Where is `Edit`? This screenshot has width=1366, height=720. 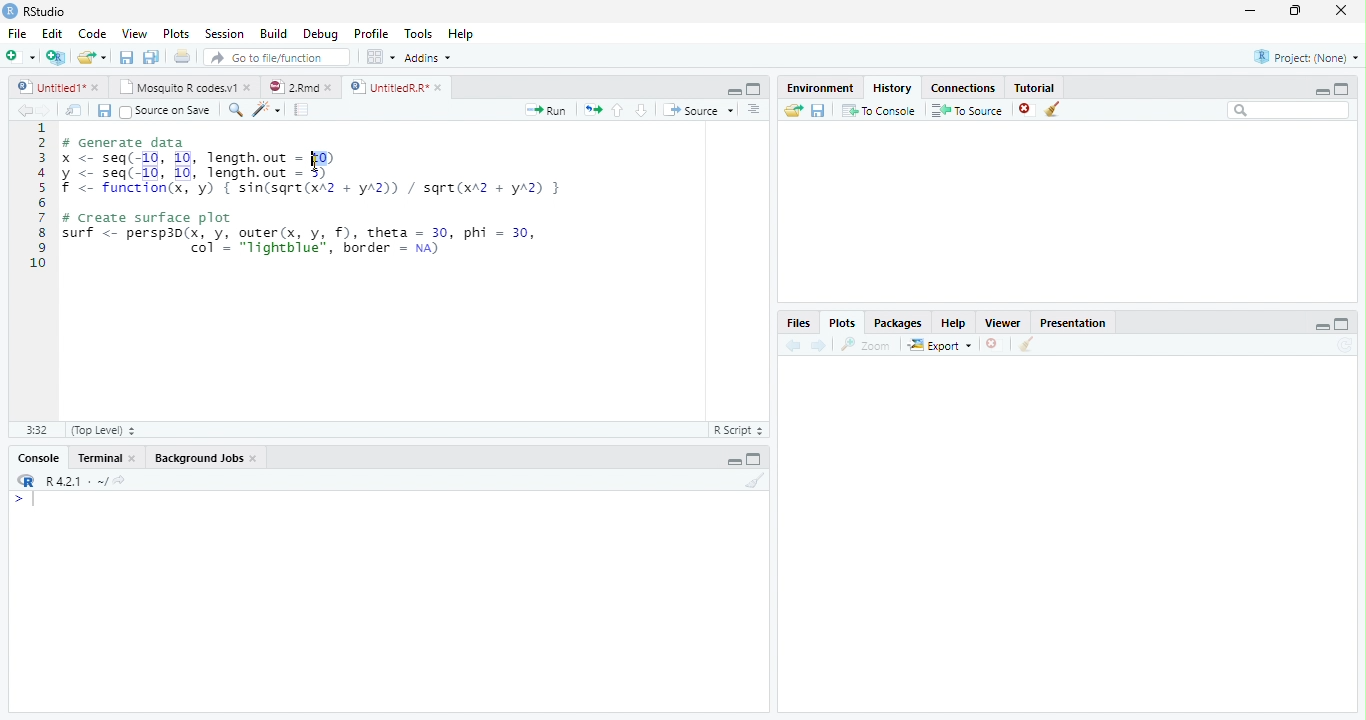 Edit is located at coordinates (51, 33).